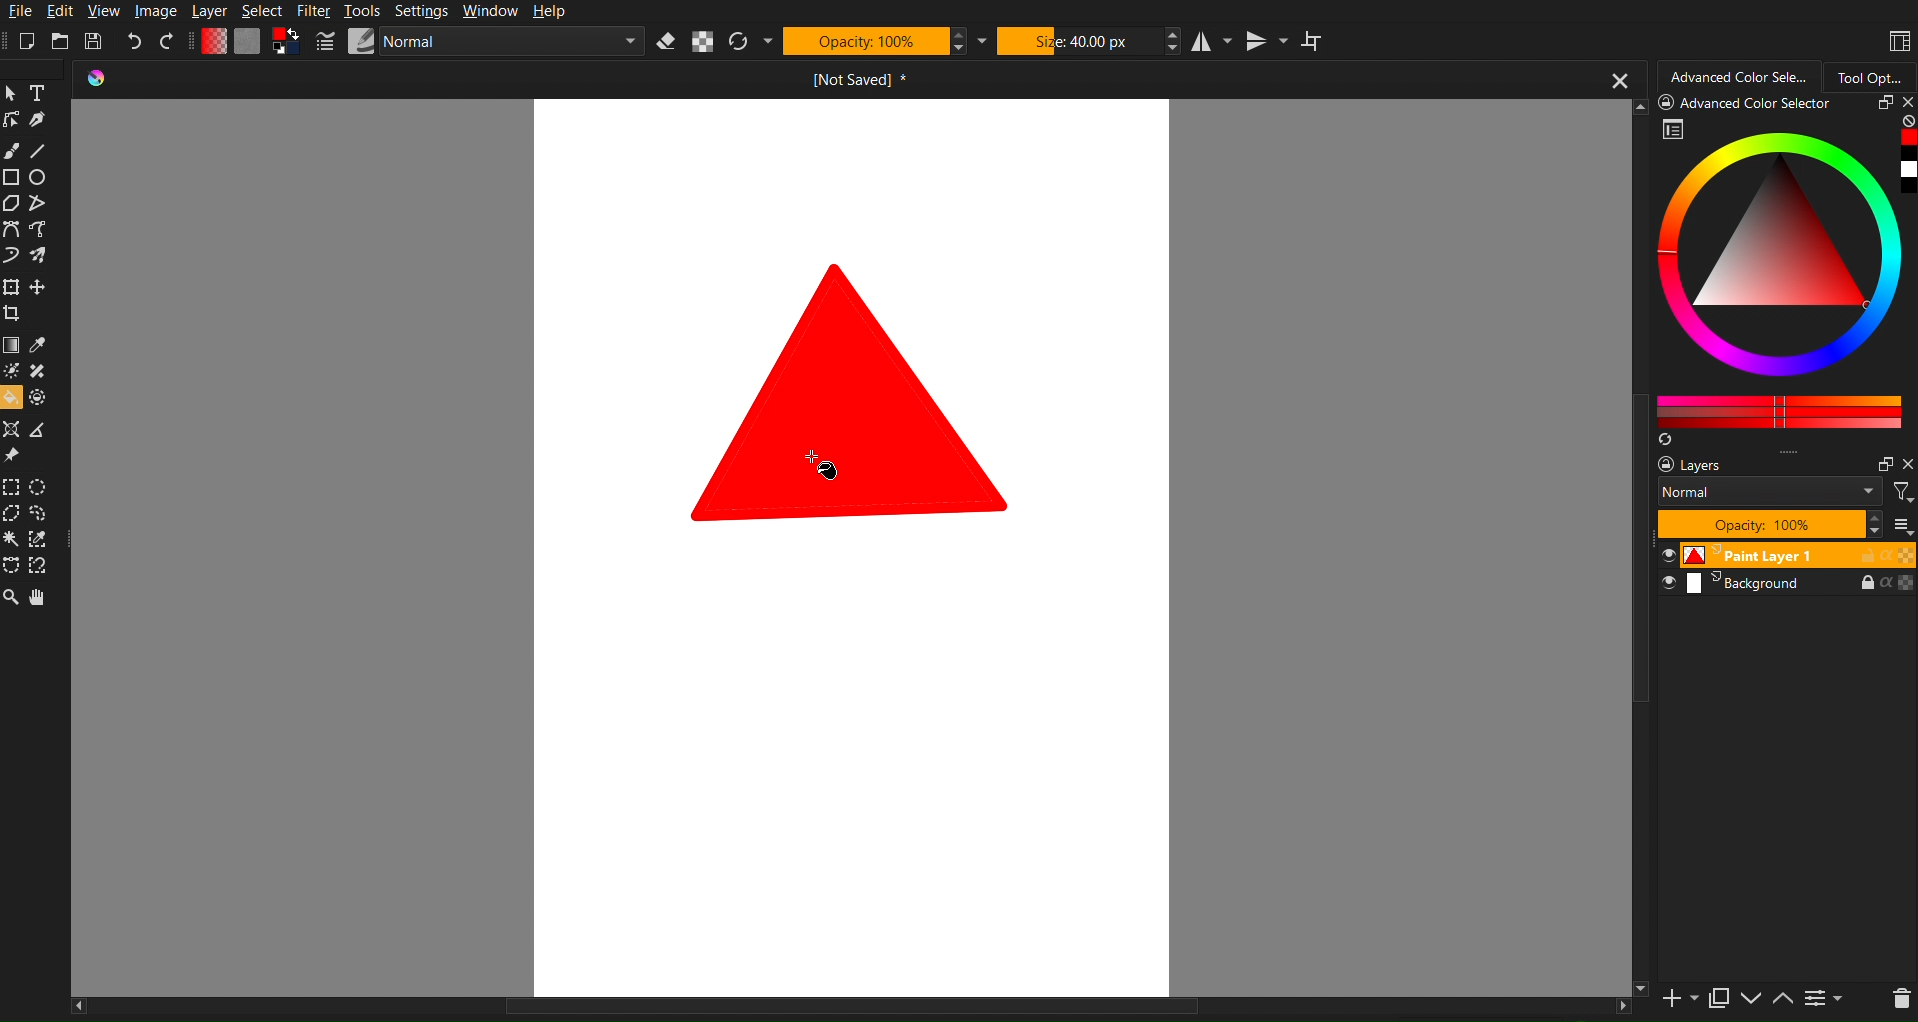 The height and width of the screenshot is (1022, 1918). I want to click on background, so click(1788, 586).